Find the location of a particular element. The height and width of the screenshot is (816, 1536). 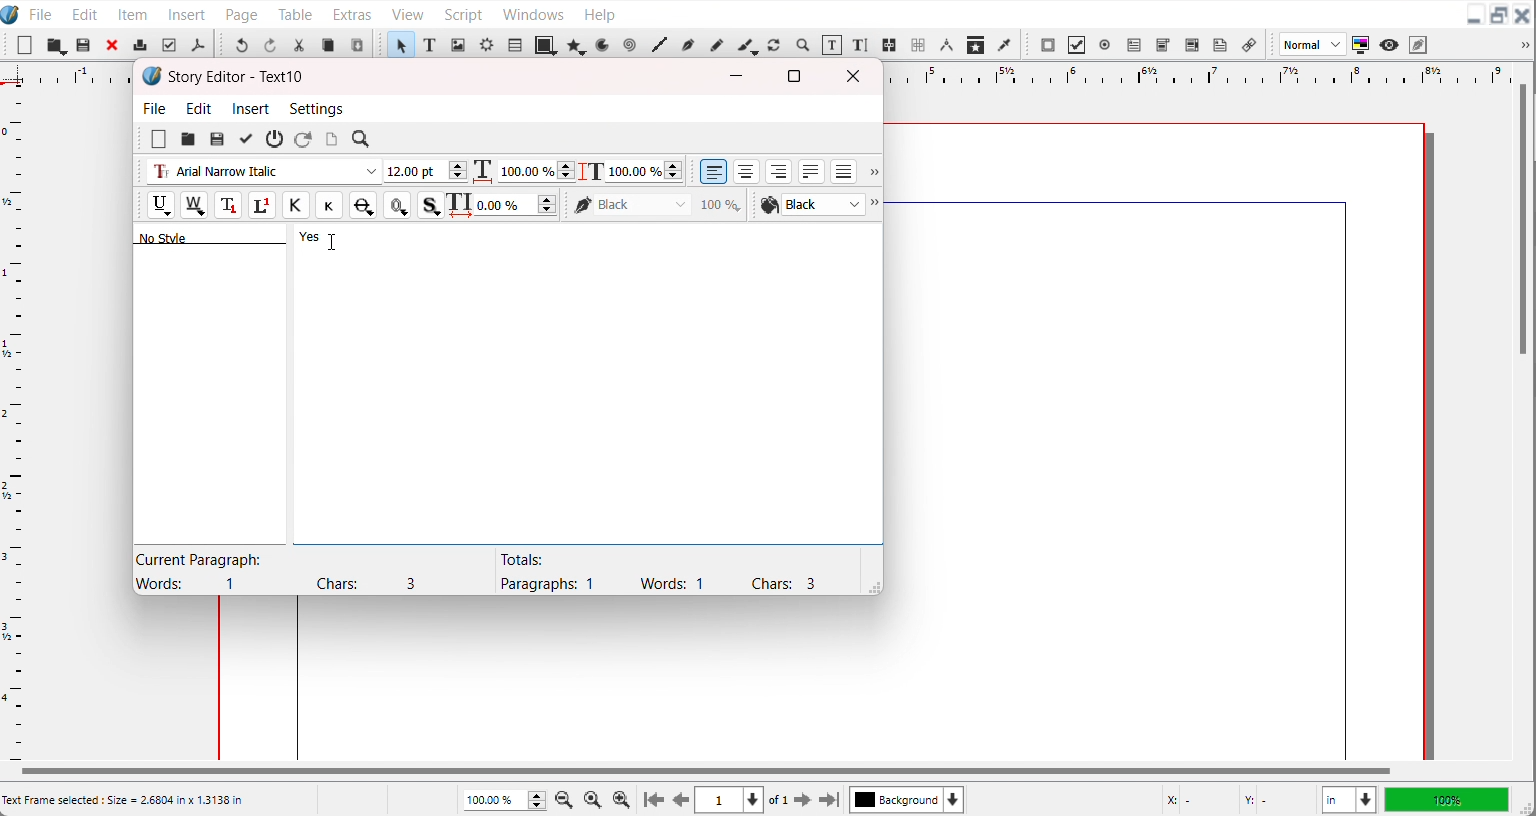

Software logo is located at coordinates (152, 76).